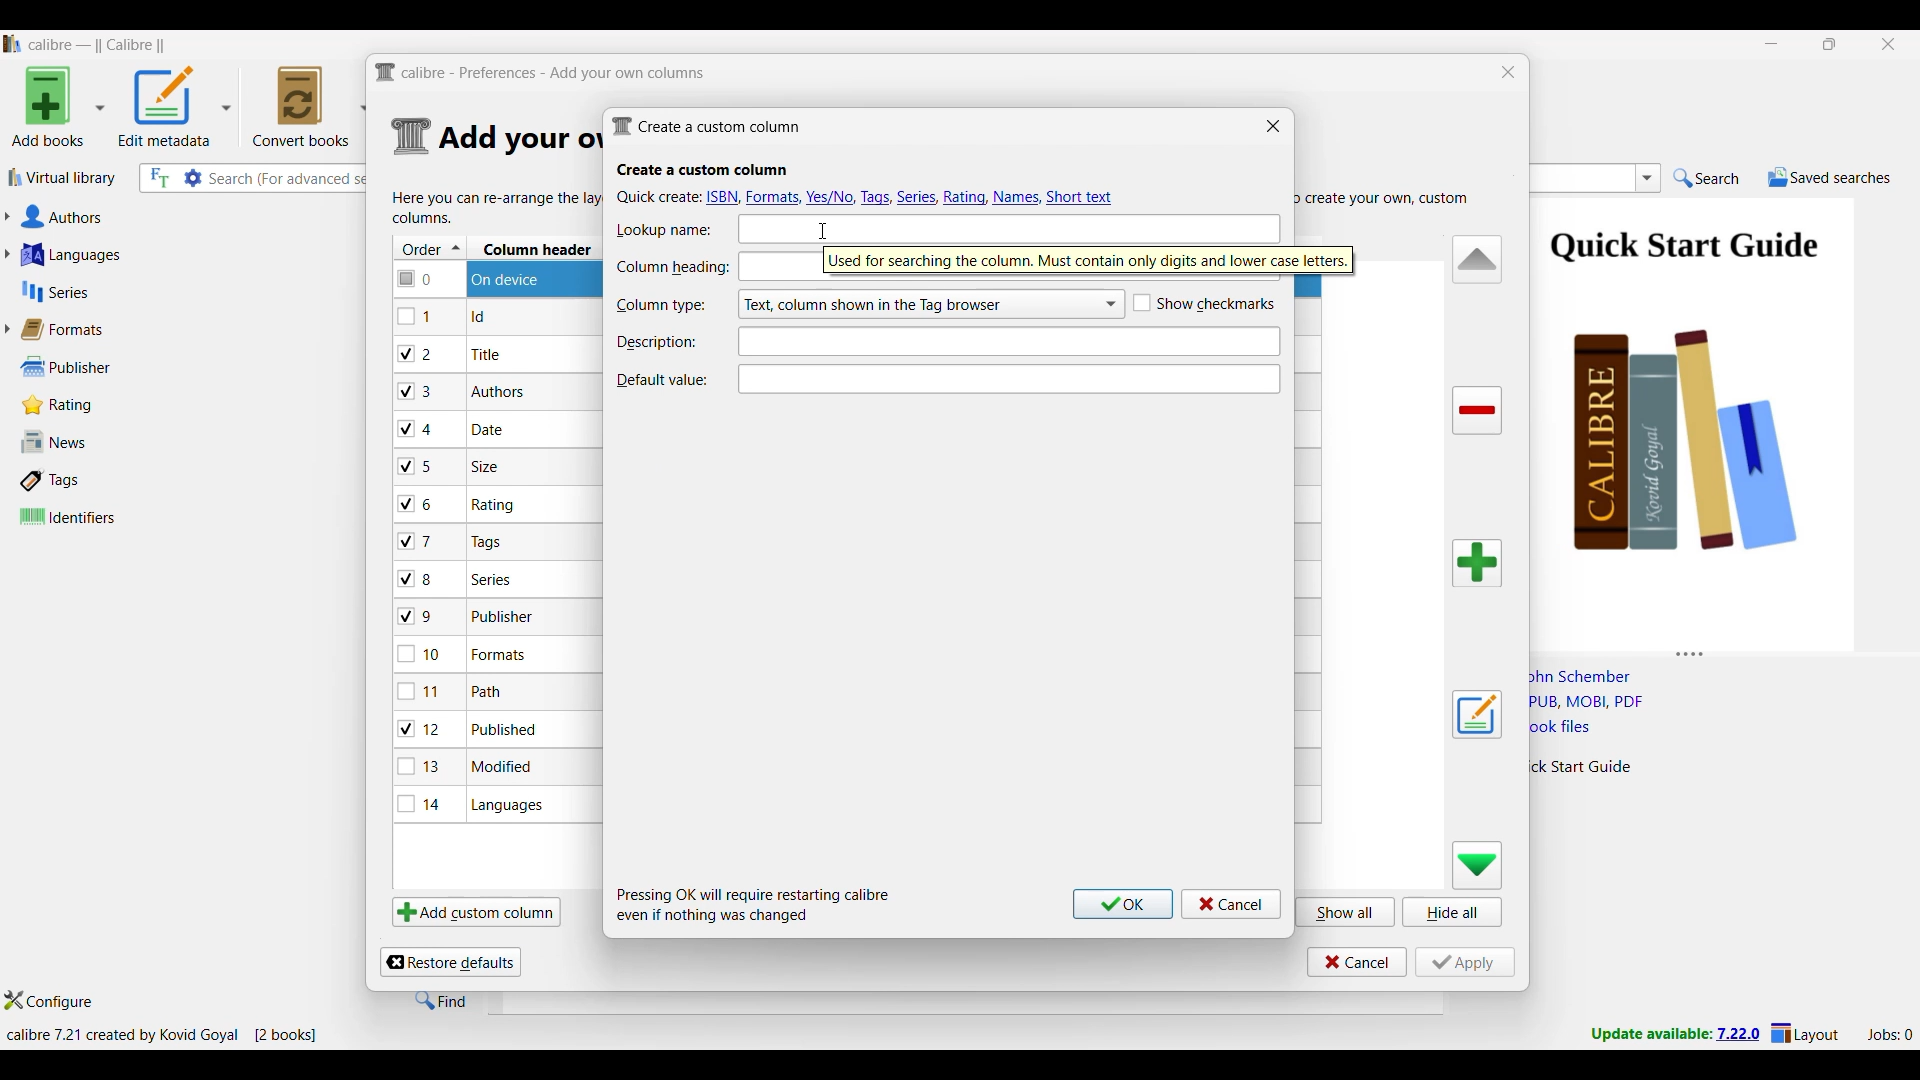 This screenshot has width=1920, height=1080. I want to click on Add column, so click(1477, 563).